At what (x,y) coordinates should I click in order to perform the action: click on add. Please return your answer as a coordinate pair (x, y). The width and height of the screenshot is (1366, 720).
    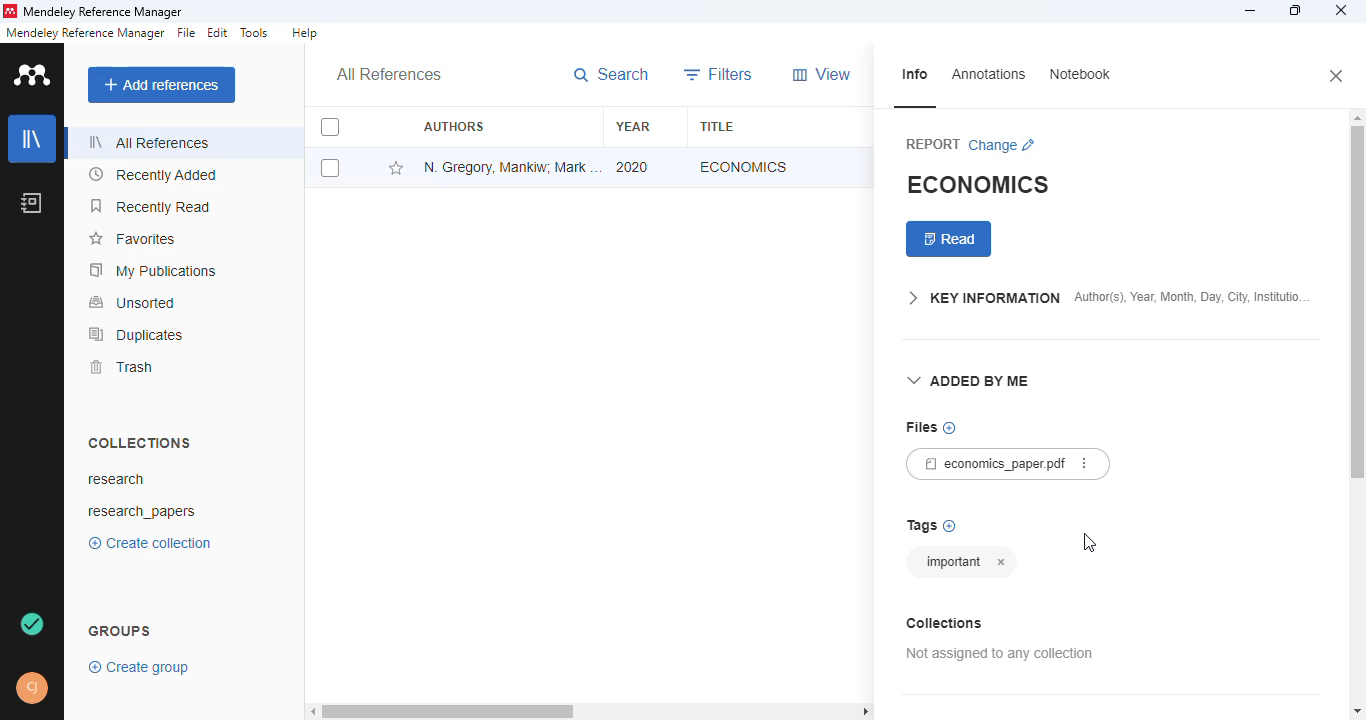
    Looking at the image, I should click on (949, 526).